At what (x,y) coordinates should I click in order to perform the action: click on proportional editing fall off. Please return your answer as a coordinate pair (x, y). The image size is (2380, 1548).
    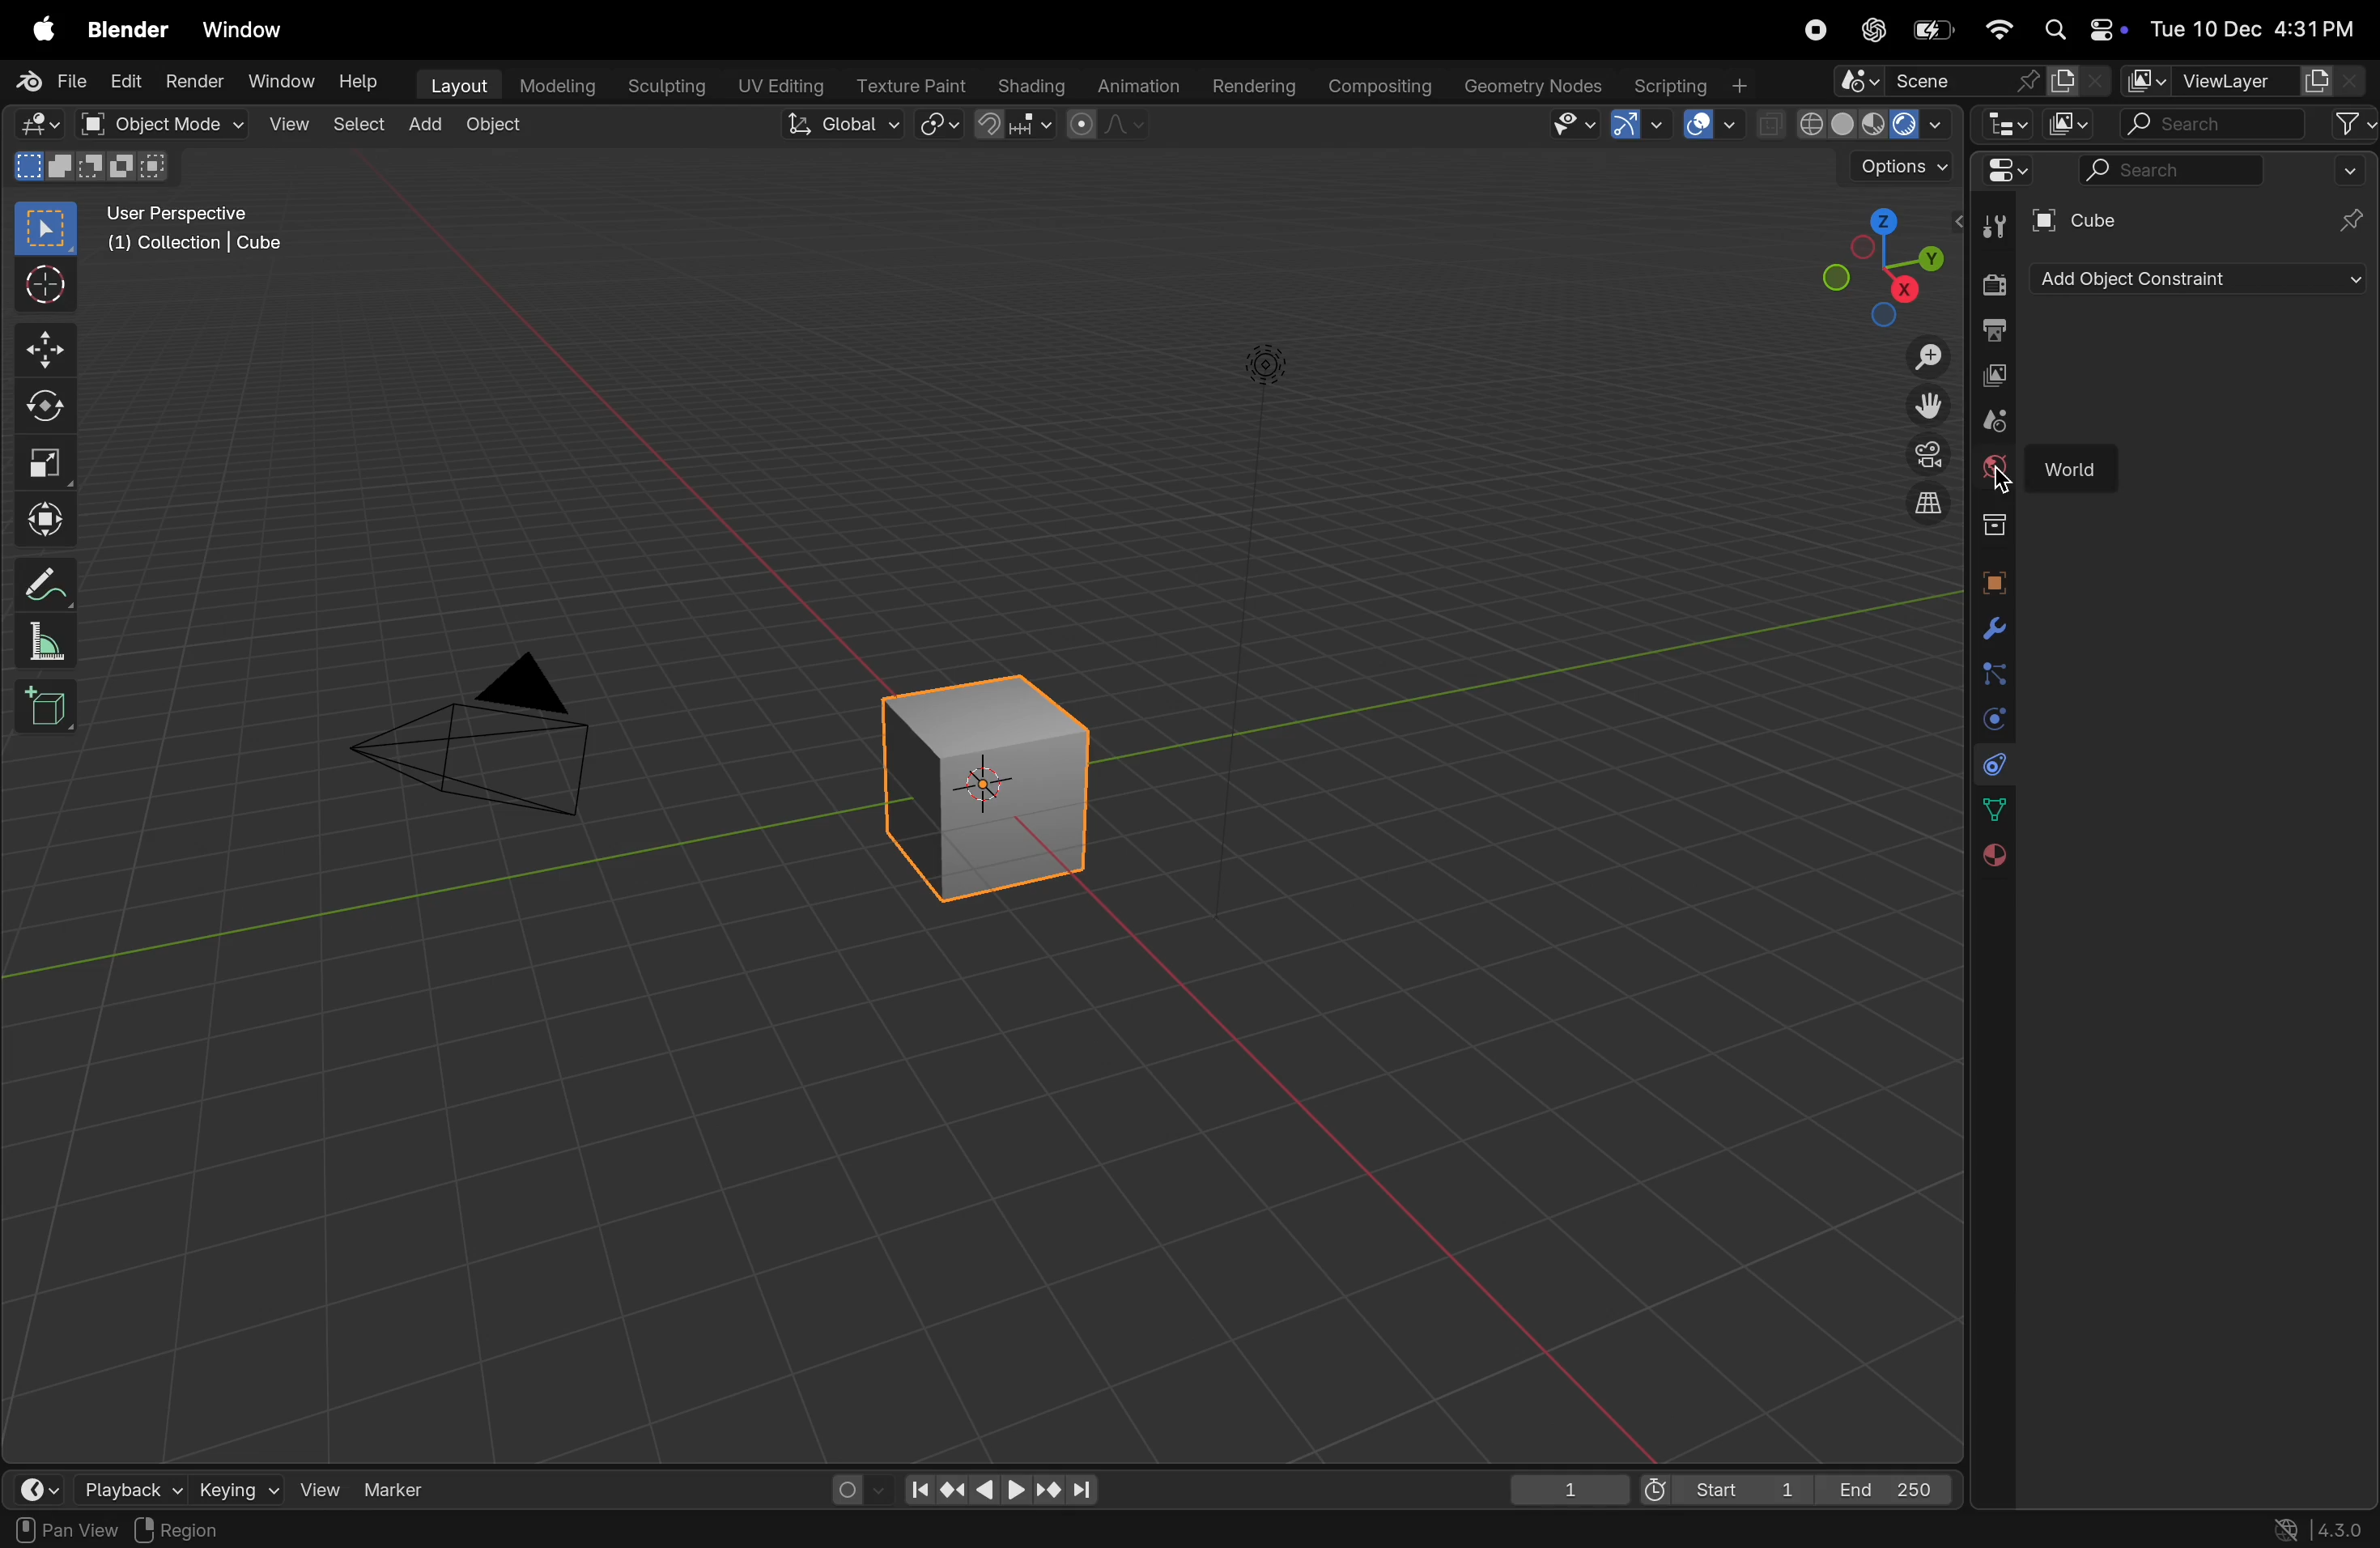
    Looking at the image, I should click on (1109, 128).